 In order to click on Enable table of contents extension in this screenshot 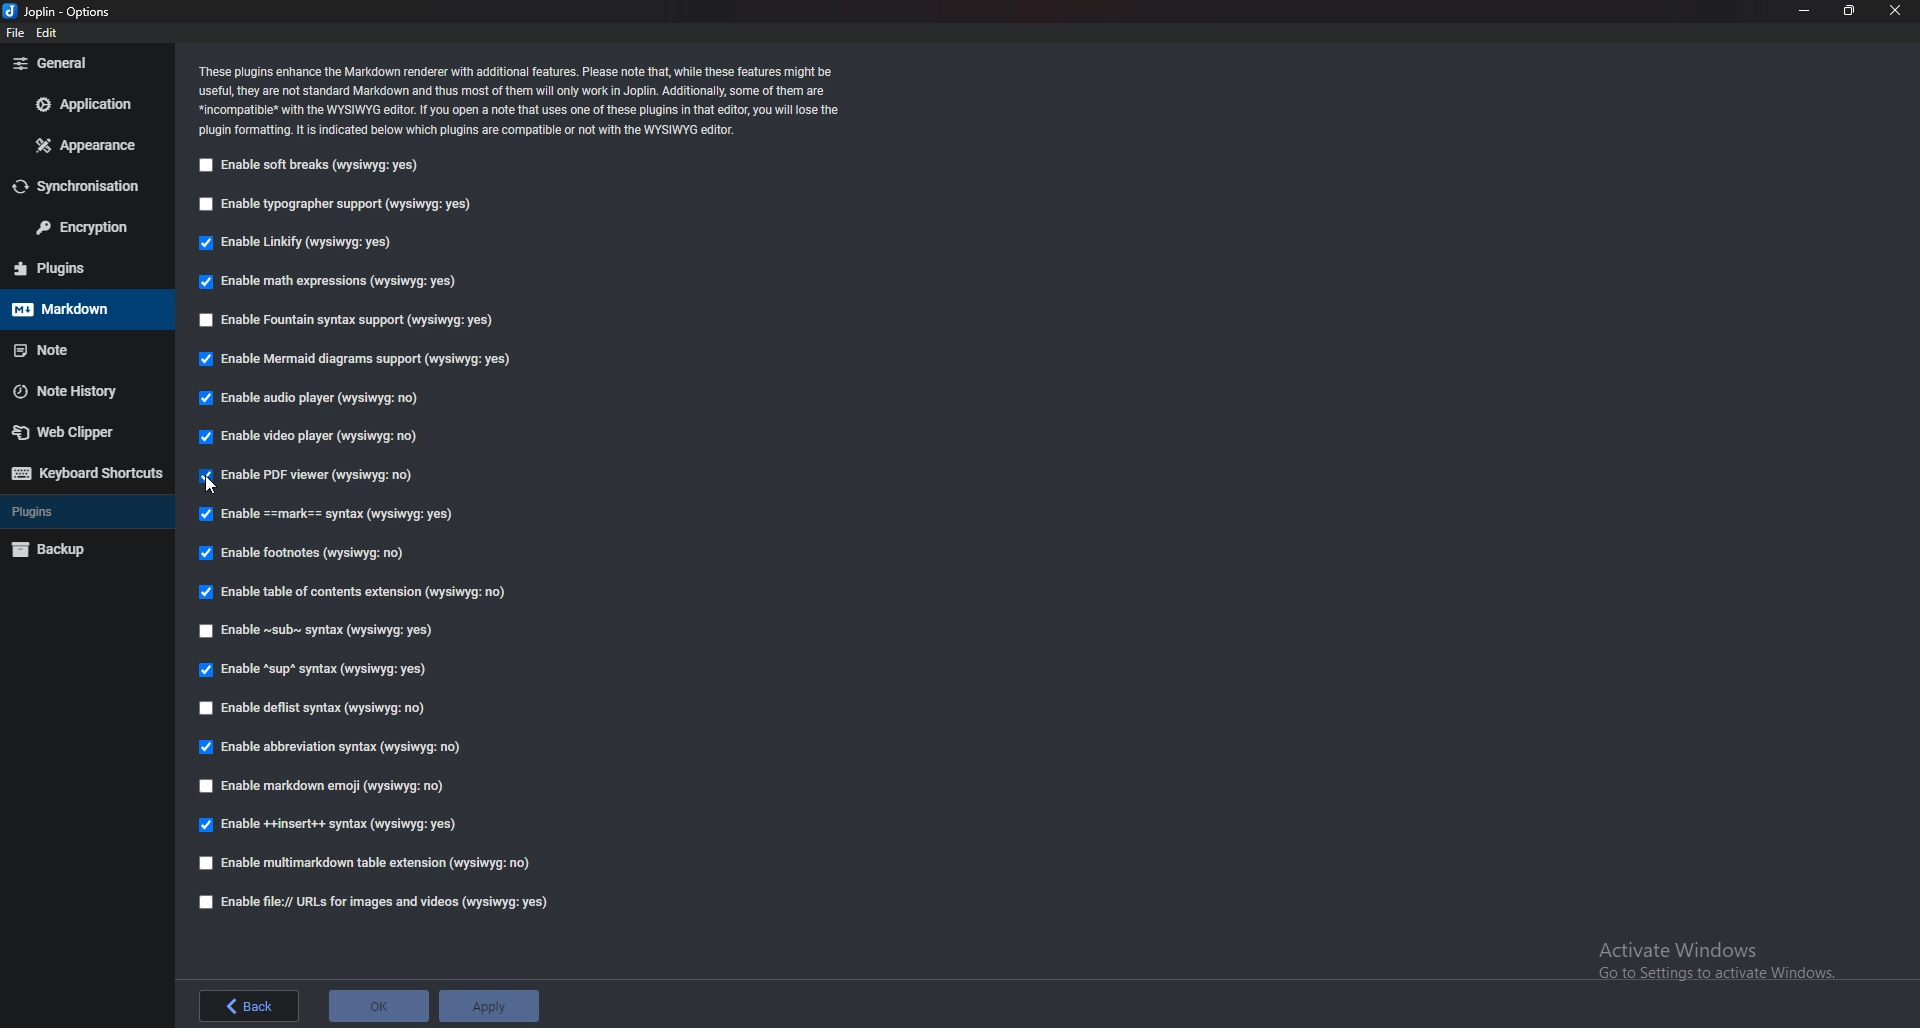, I will do `click(354, 593)`.